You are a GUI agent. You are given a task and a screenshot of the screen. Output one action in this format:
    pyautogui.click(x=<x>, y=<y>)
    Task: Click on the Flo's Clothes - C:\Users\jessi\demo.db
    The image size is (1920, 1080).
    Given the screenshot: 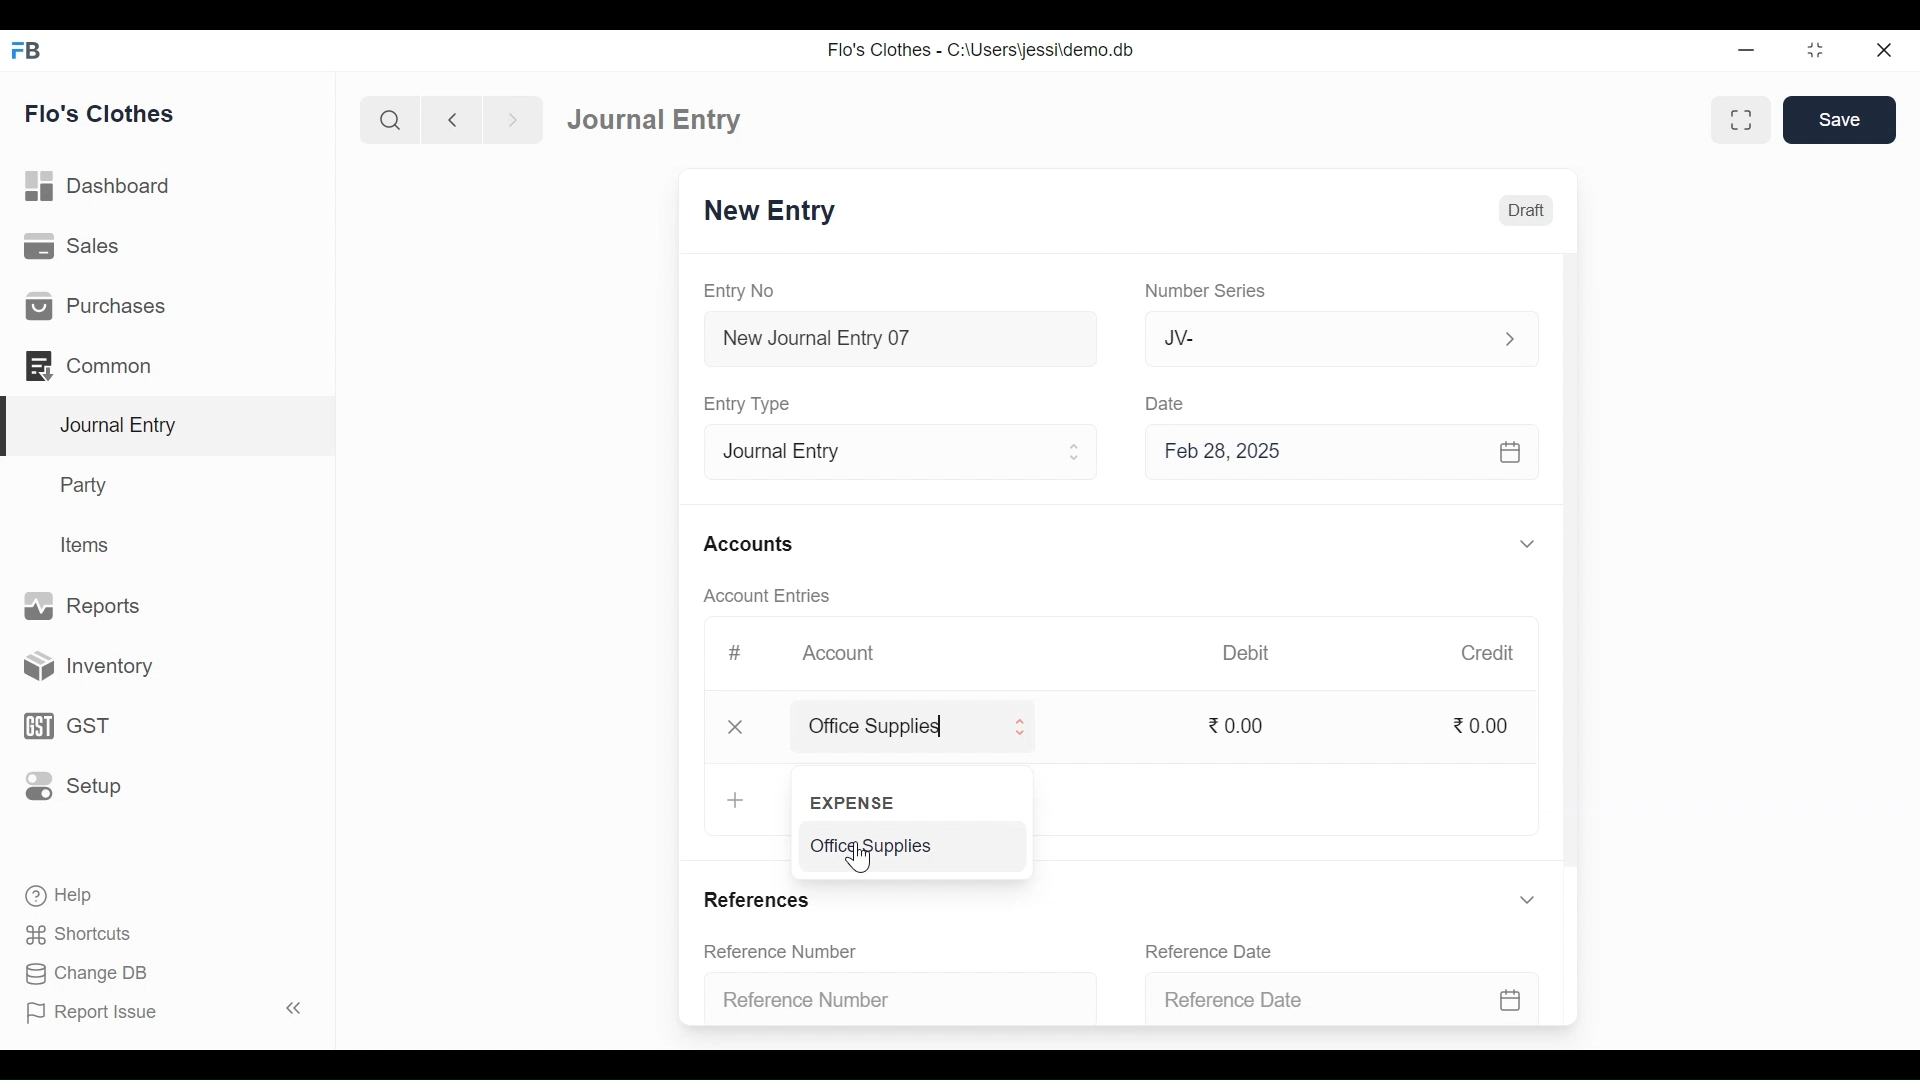 What is the action you would take?
    pyautogui.click(x=984, y=50)
    